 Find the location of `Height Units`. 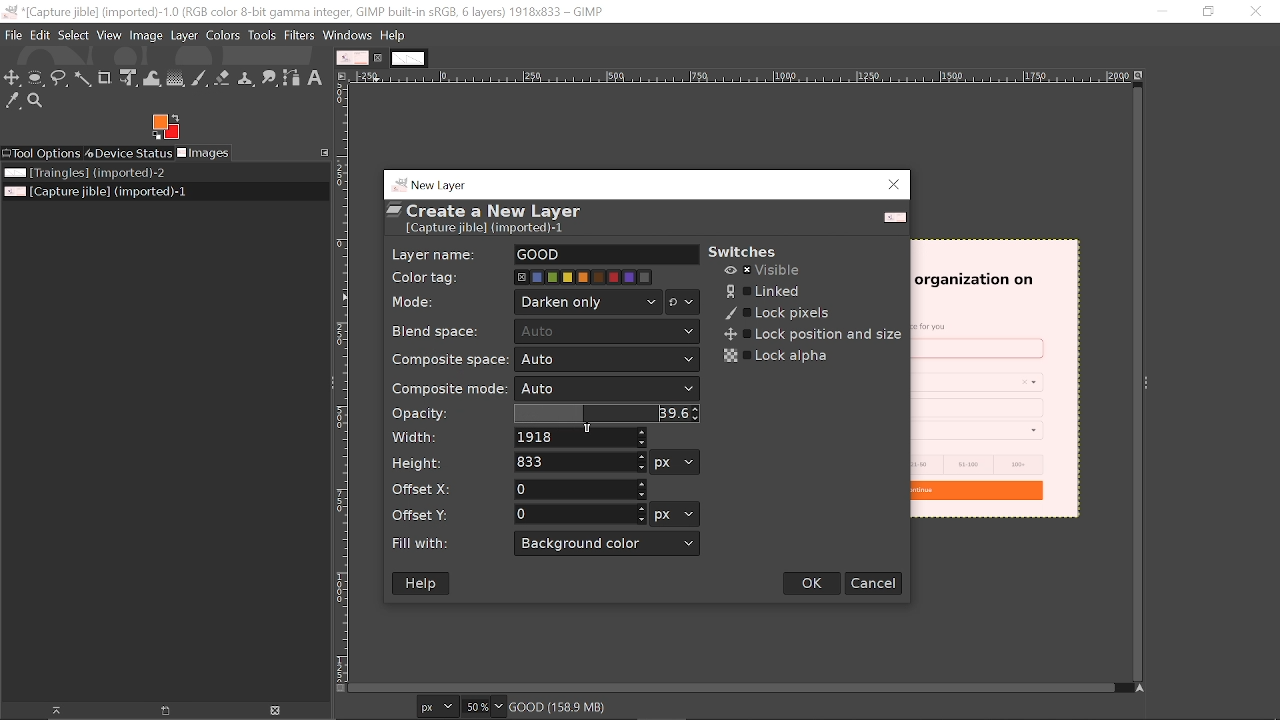

Height Units is located at coordinates (675, 462).